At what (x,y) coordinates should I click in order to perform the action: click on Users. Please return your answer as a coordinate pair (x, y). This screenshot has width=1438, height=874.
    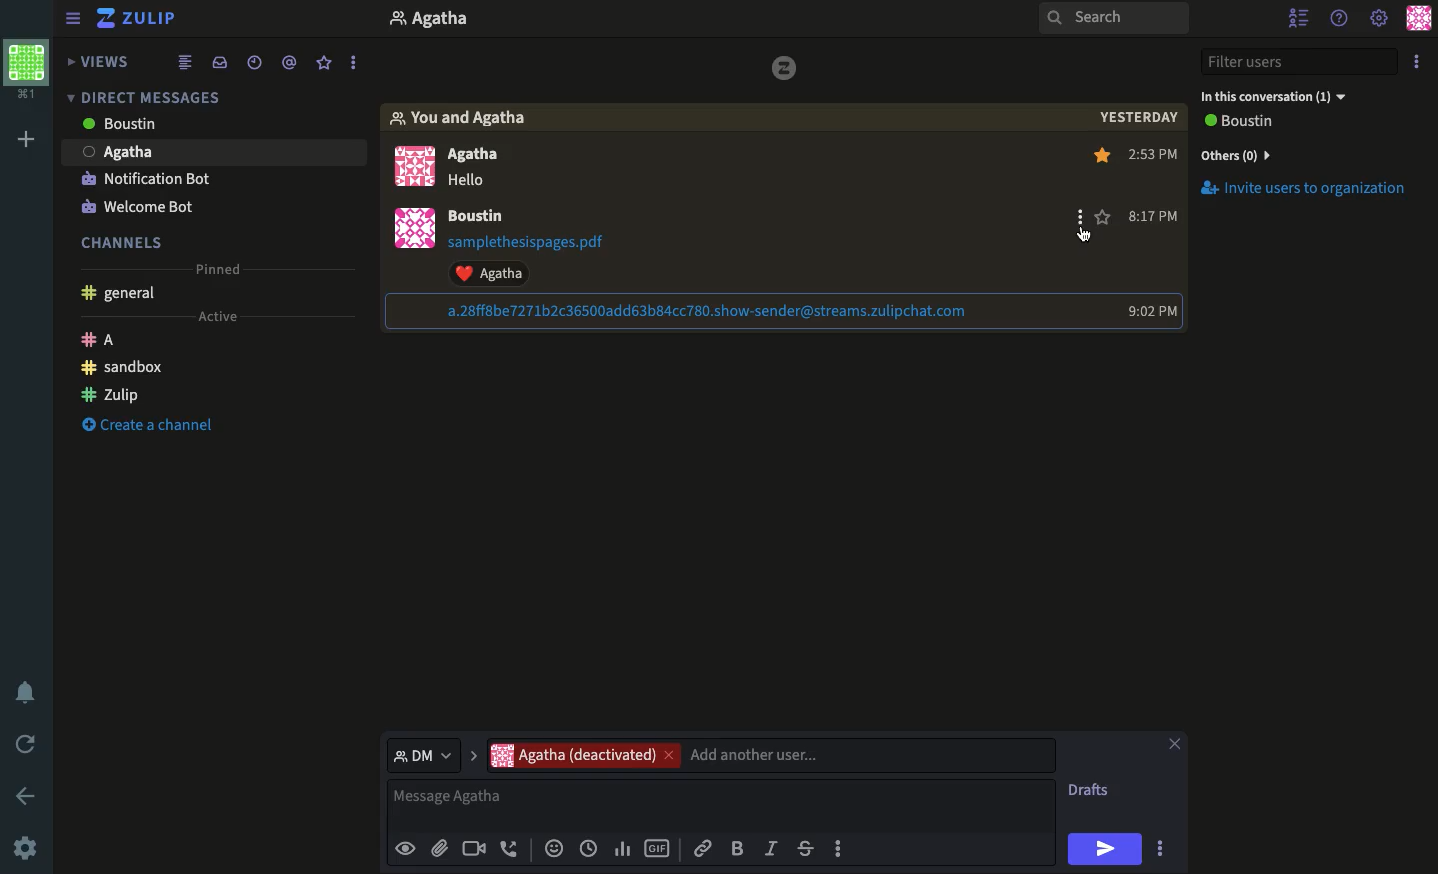
    Looking at the image, I should click on (770, 755).